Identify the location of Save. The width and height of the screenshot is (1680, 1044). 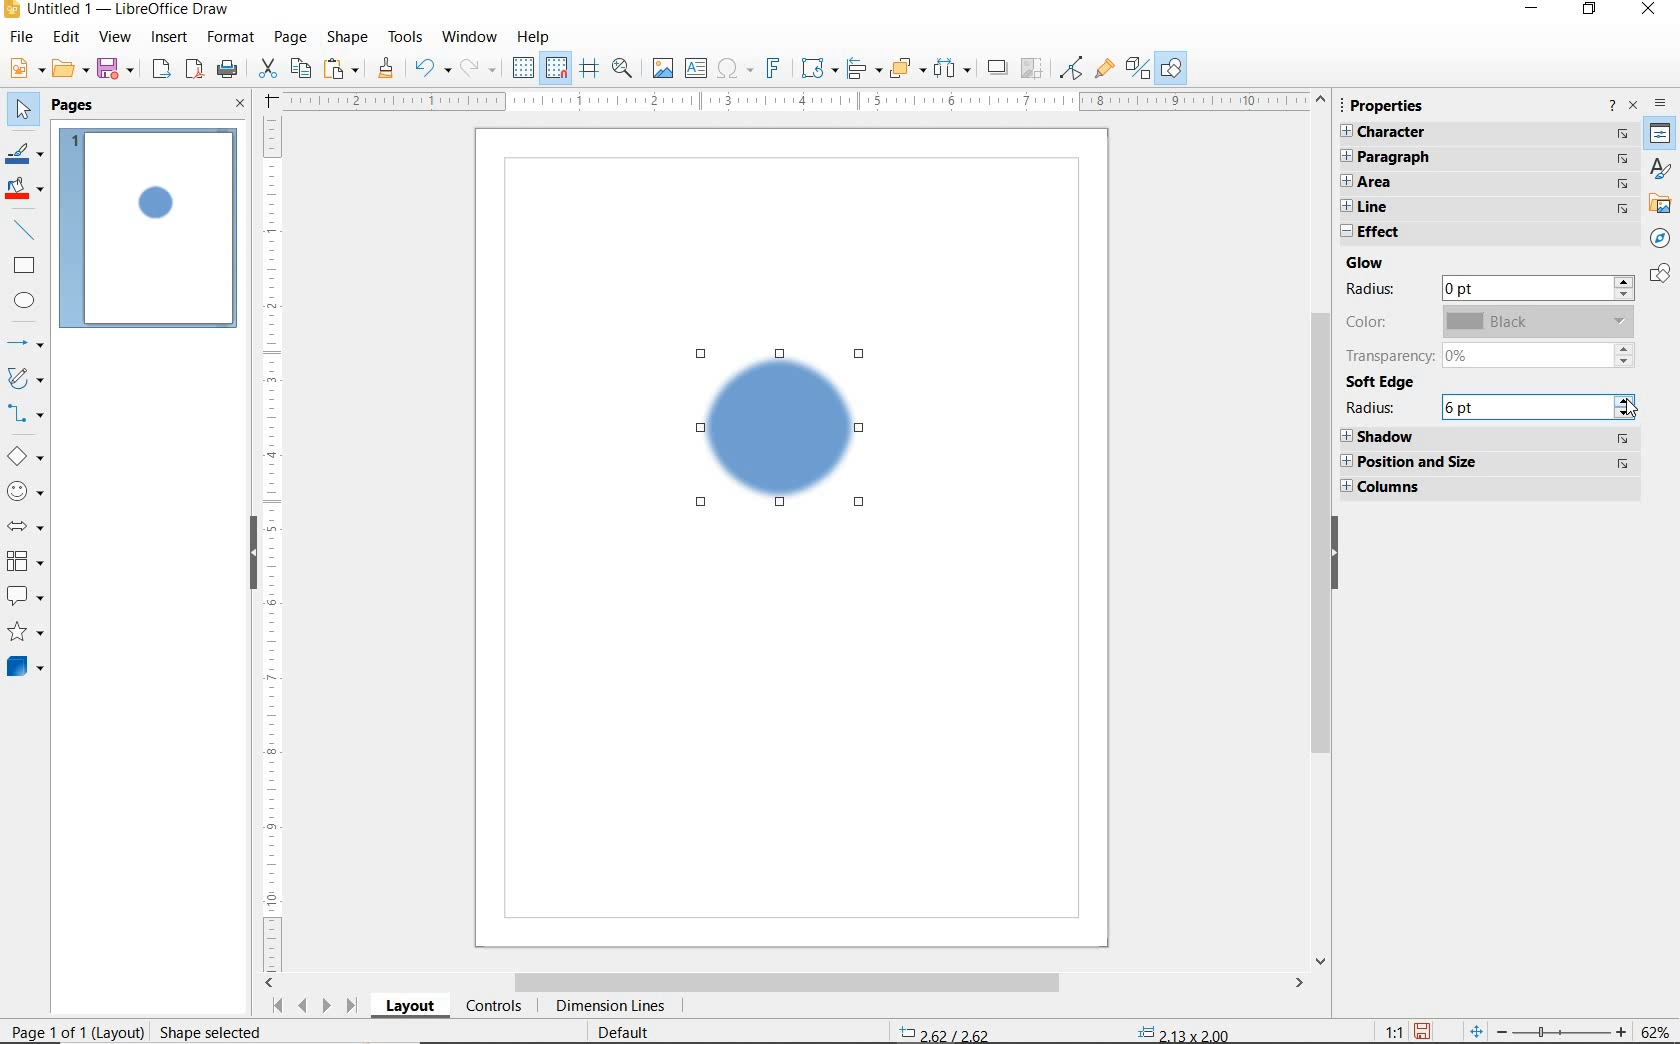
(1421, 1031).